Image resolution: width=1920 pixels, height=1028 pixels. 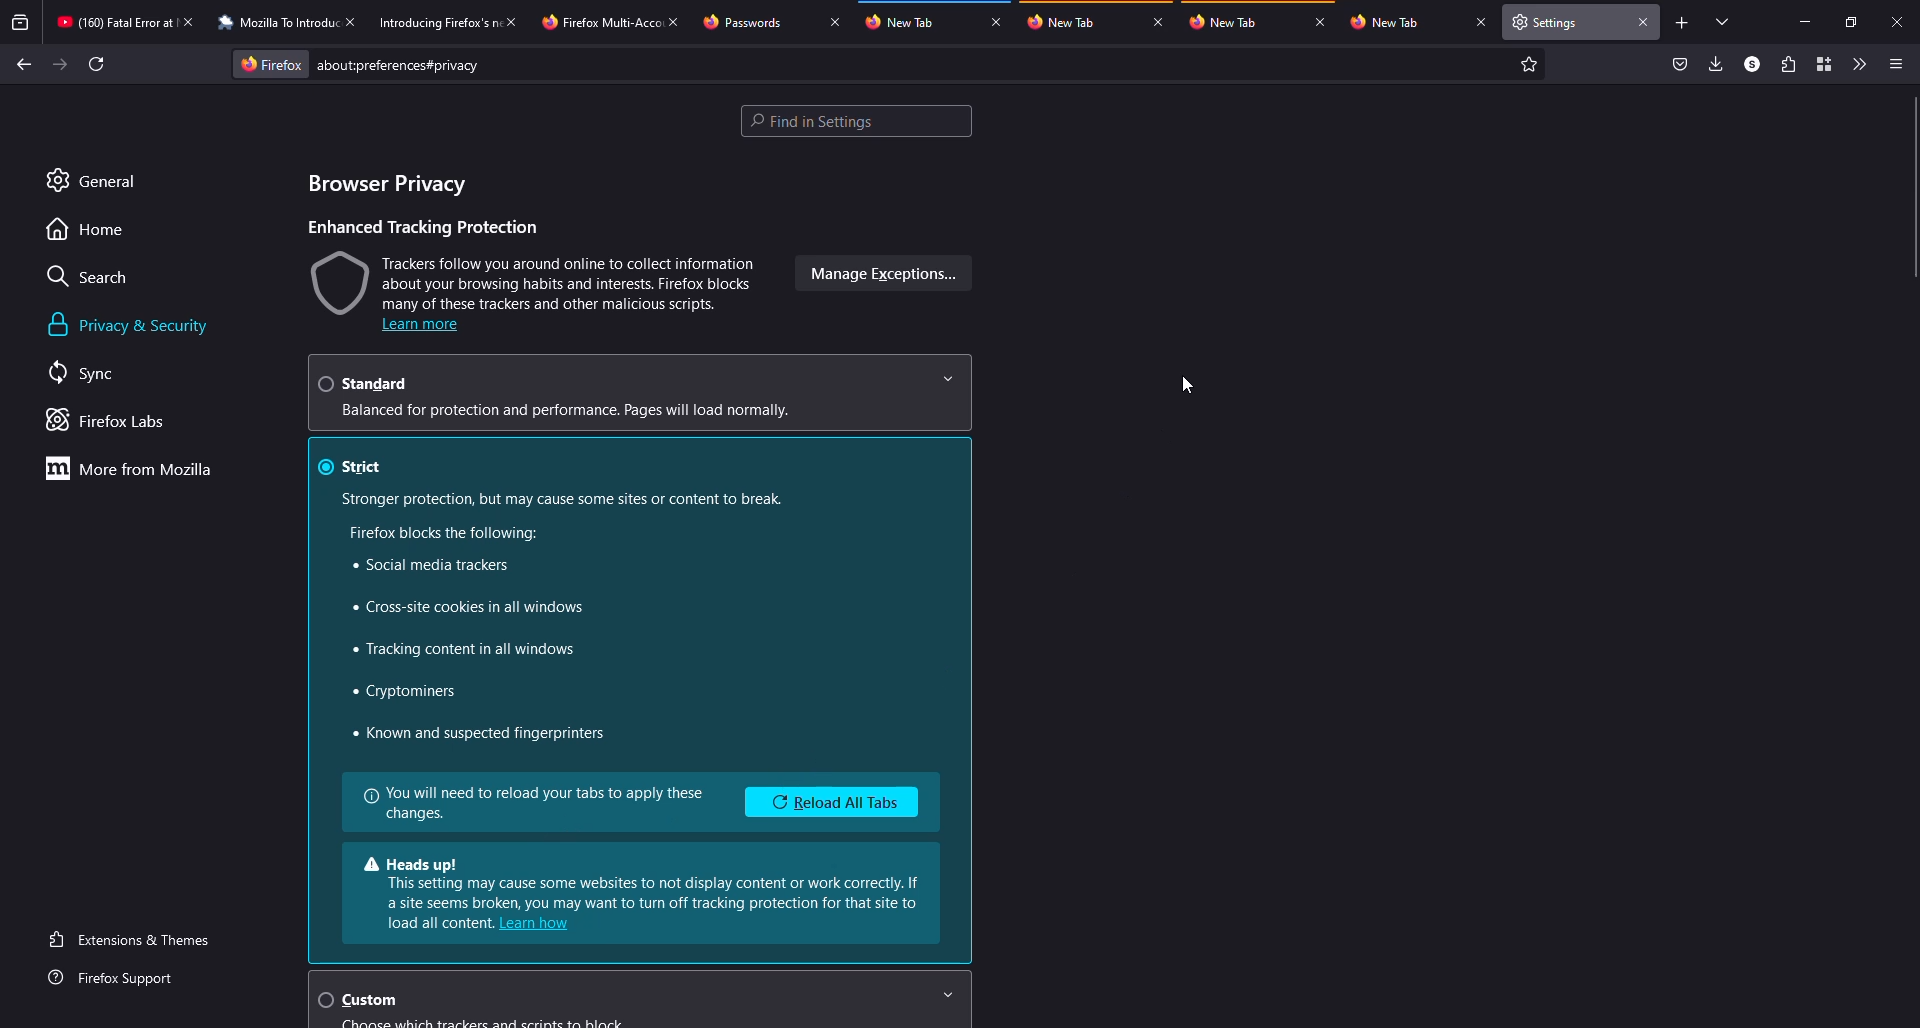 I want to click on tab, so click(x=900, y=21).